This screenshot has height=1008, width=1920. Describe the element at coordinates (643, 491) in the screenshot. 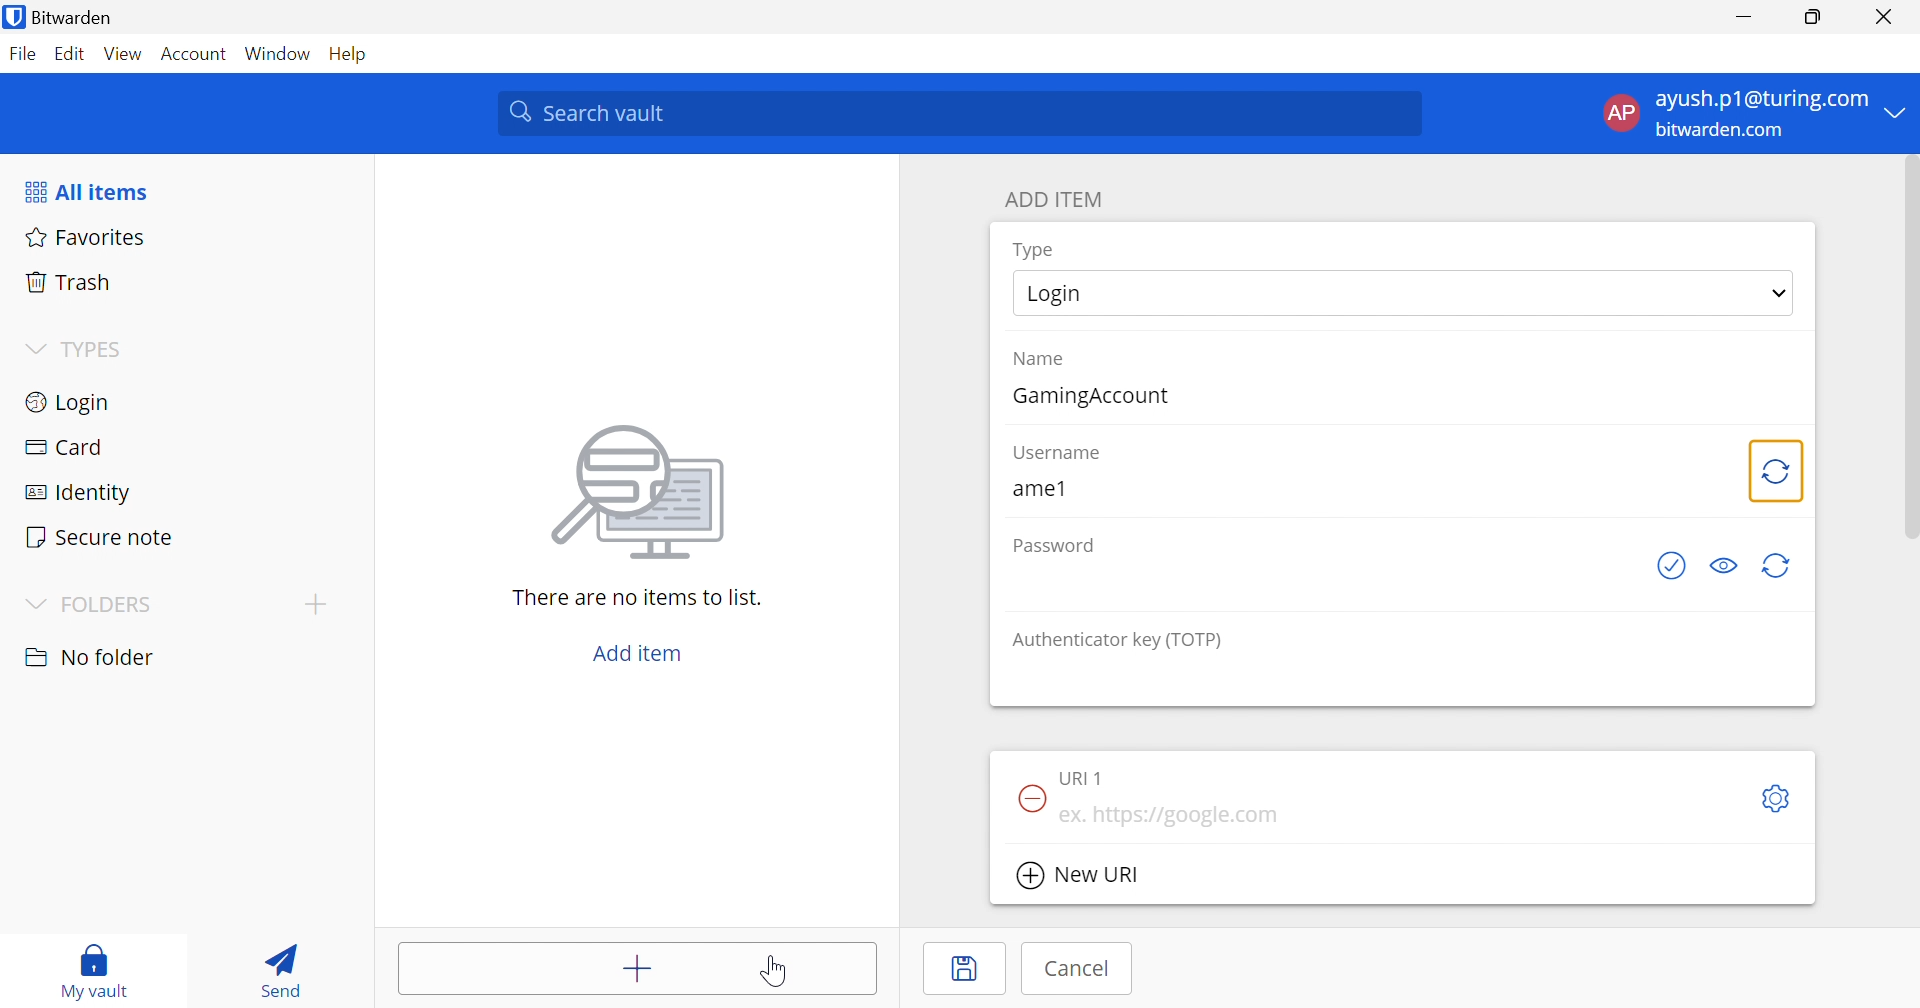

I see `Image` at that location.